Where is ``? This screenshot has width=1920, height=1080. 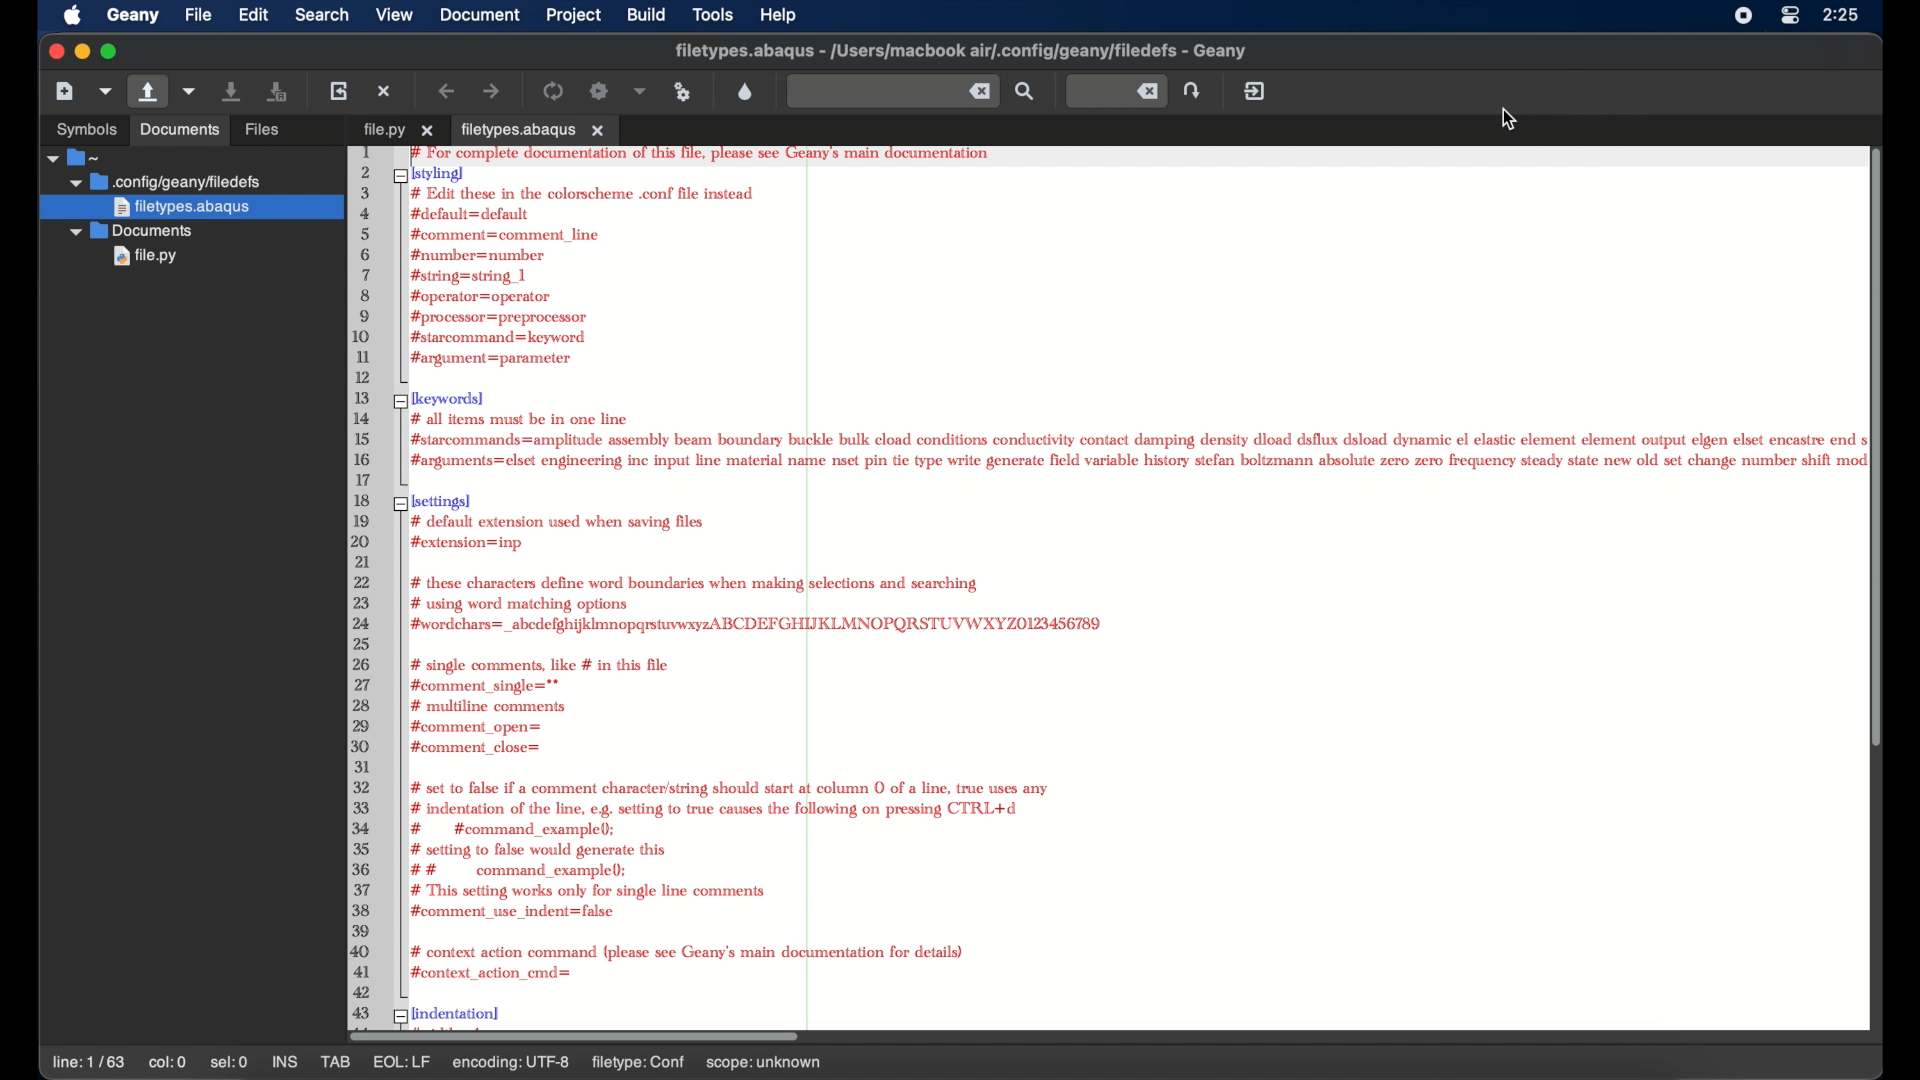  is located at coordinates (139, 261).